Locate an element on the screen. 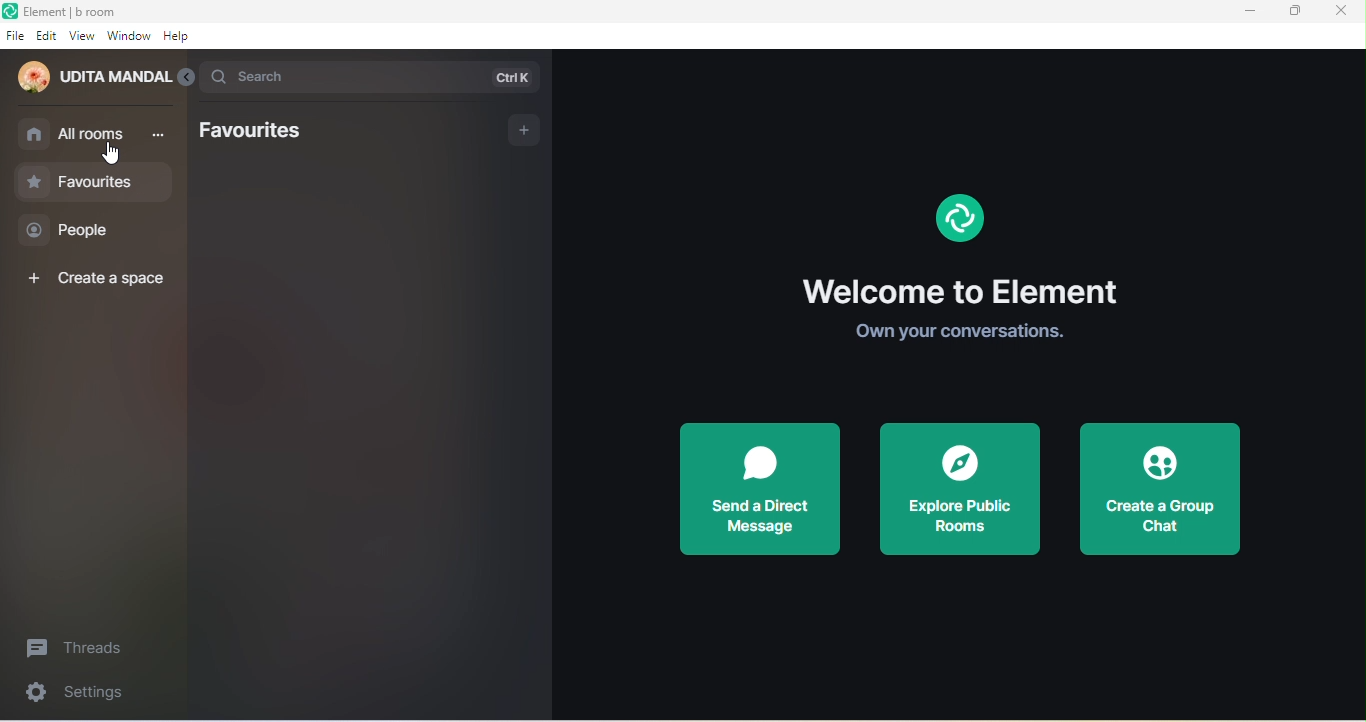 Image resolution: width=1366 pixels, height=722 pixels. search is located at coordinates (369, 77).